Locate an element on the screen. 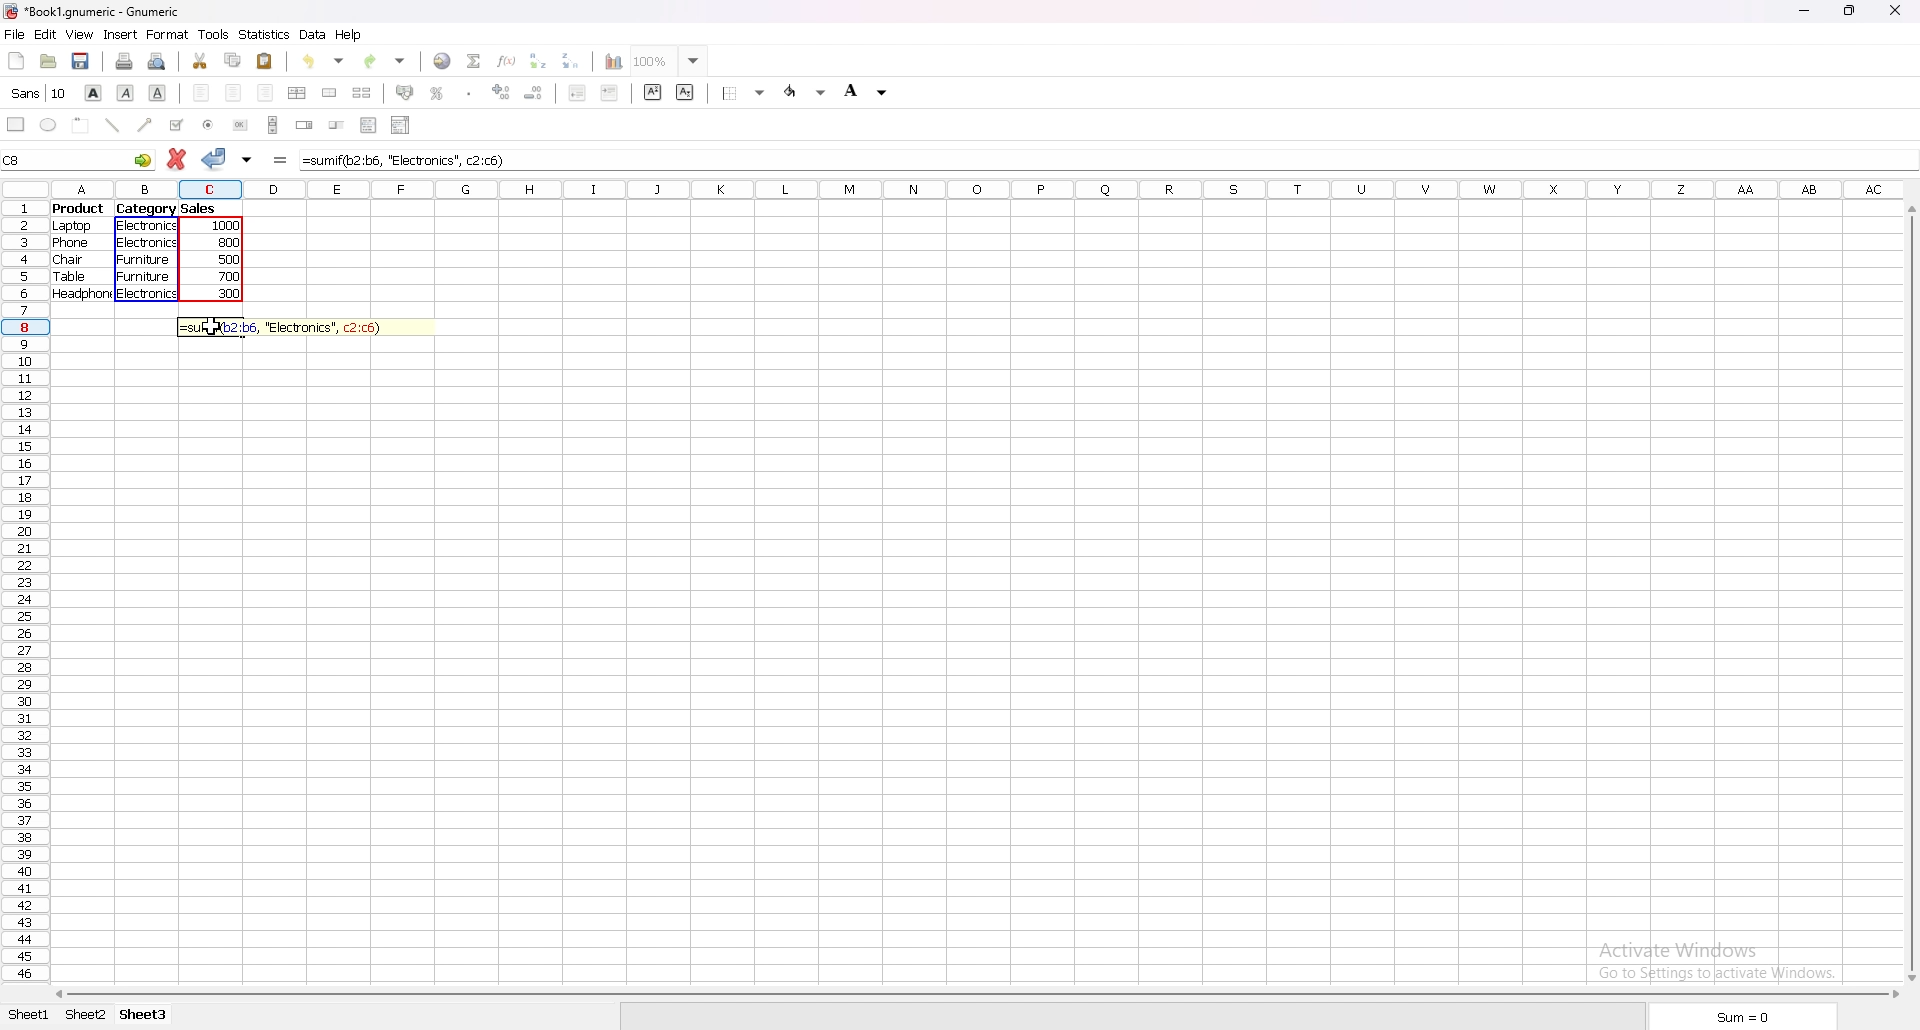 This screenshot has width=1920, height=1030. merge cell is located at coordinates (330, 93).